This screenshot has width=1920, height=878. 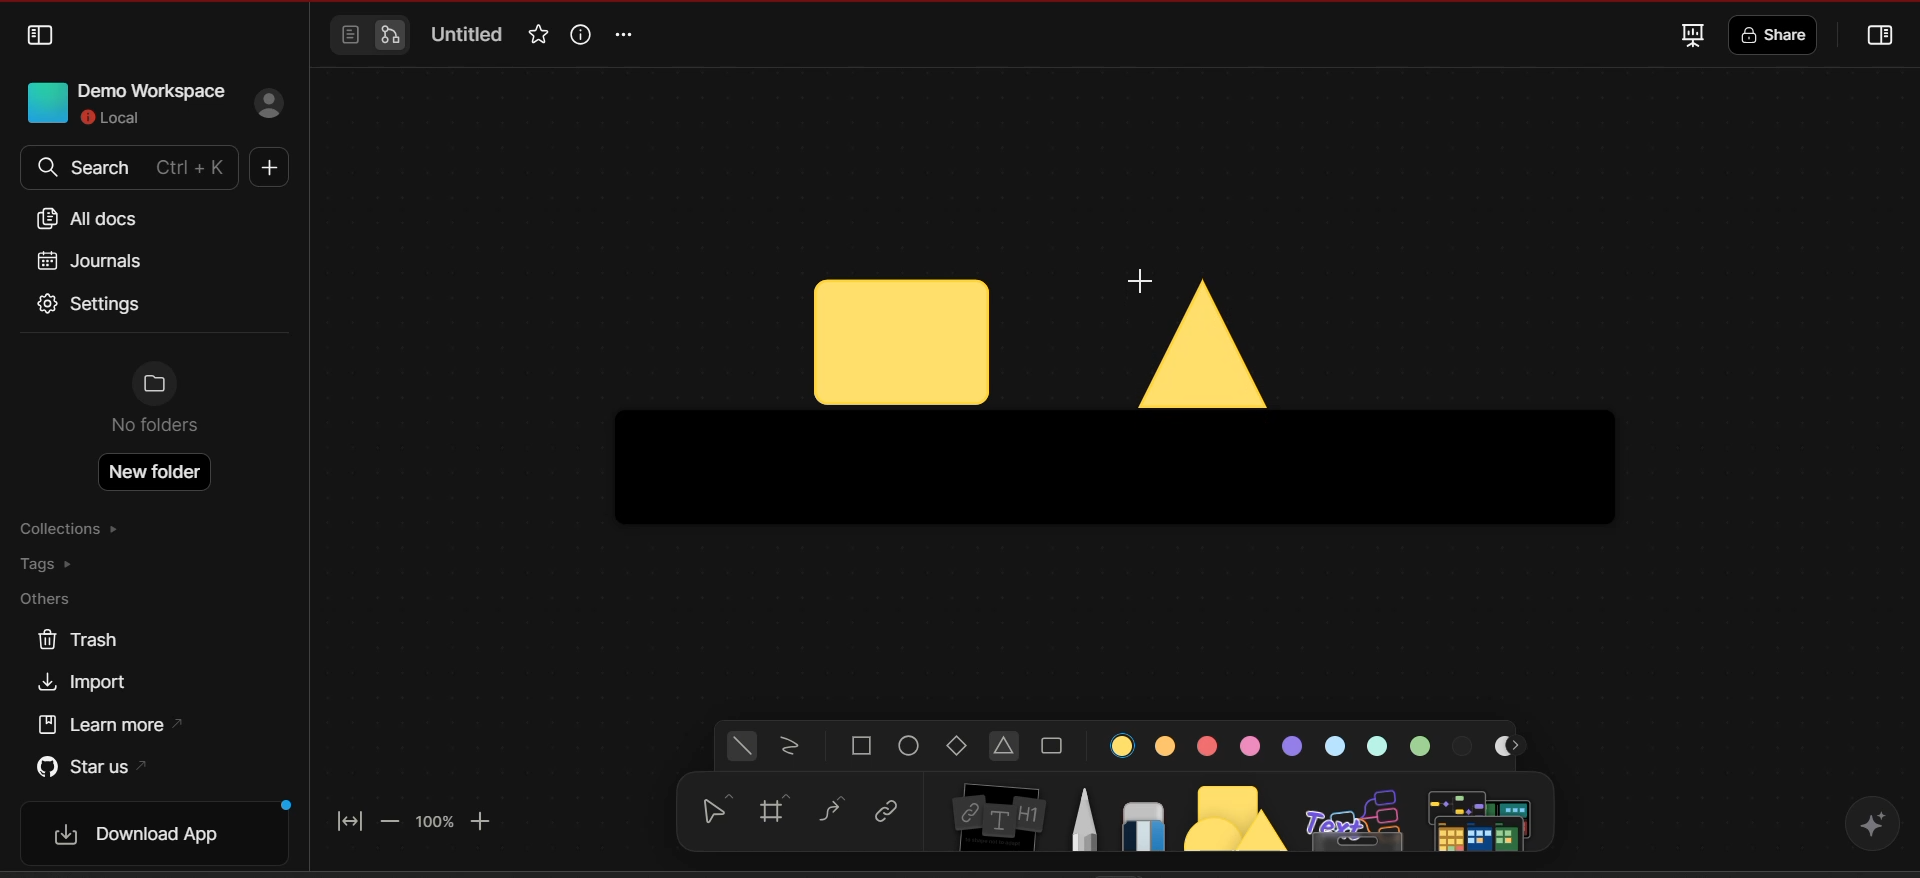 I want to click on hand, so click(x=712, y=813).